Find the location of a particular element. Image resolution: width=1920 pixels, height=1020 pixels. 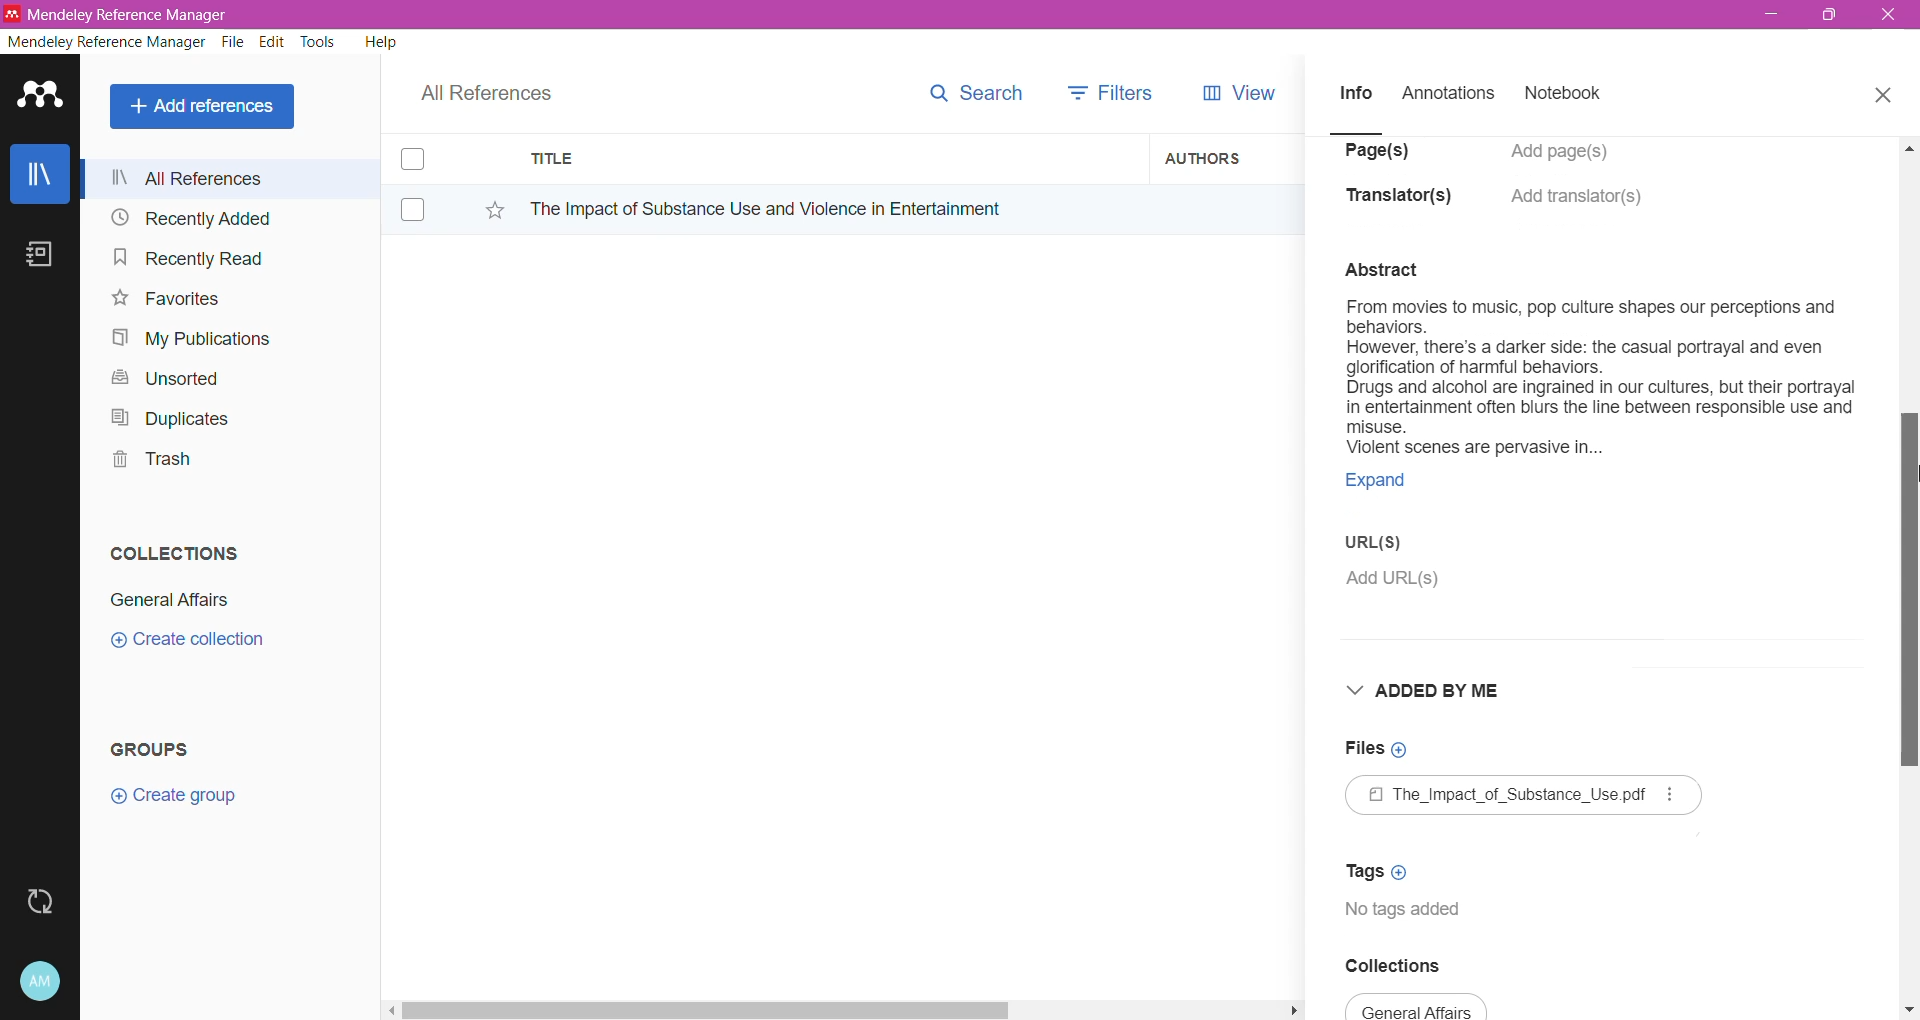

add pages is located at coordinates (1567, 151).